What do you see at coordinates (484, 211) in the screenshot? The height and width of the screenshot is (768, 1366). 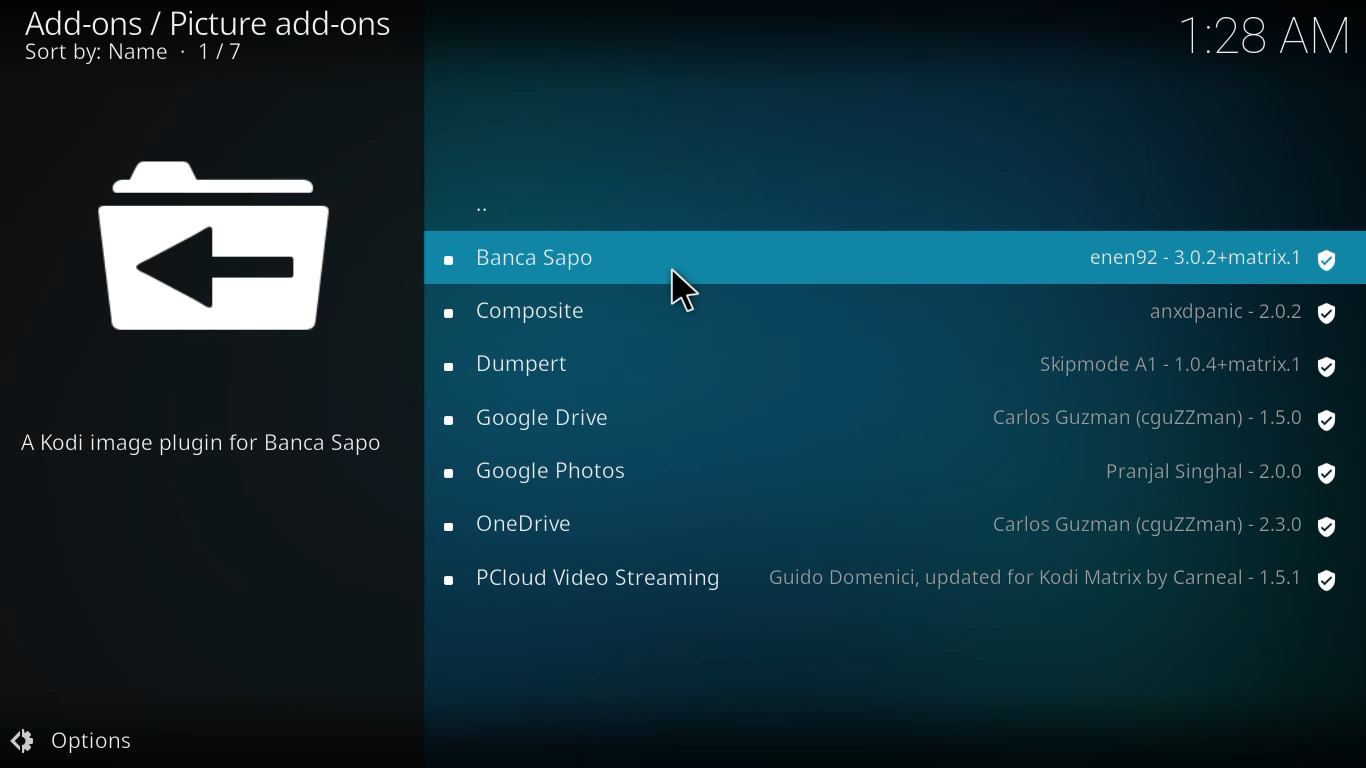 I see `back` at bounding box center [484, 211].